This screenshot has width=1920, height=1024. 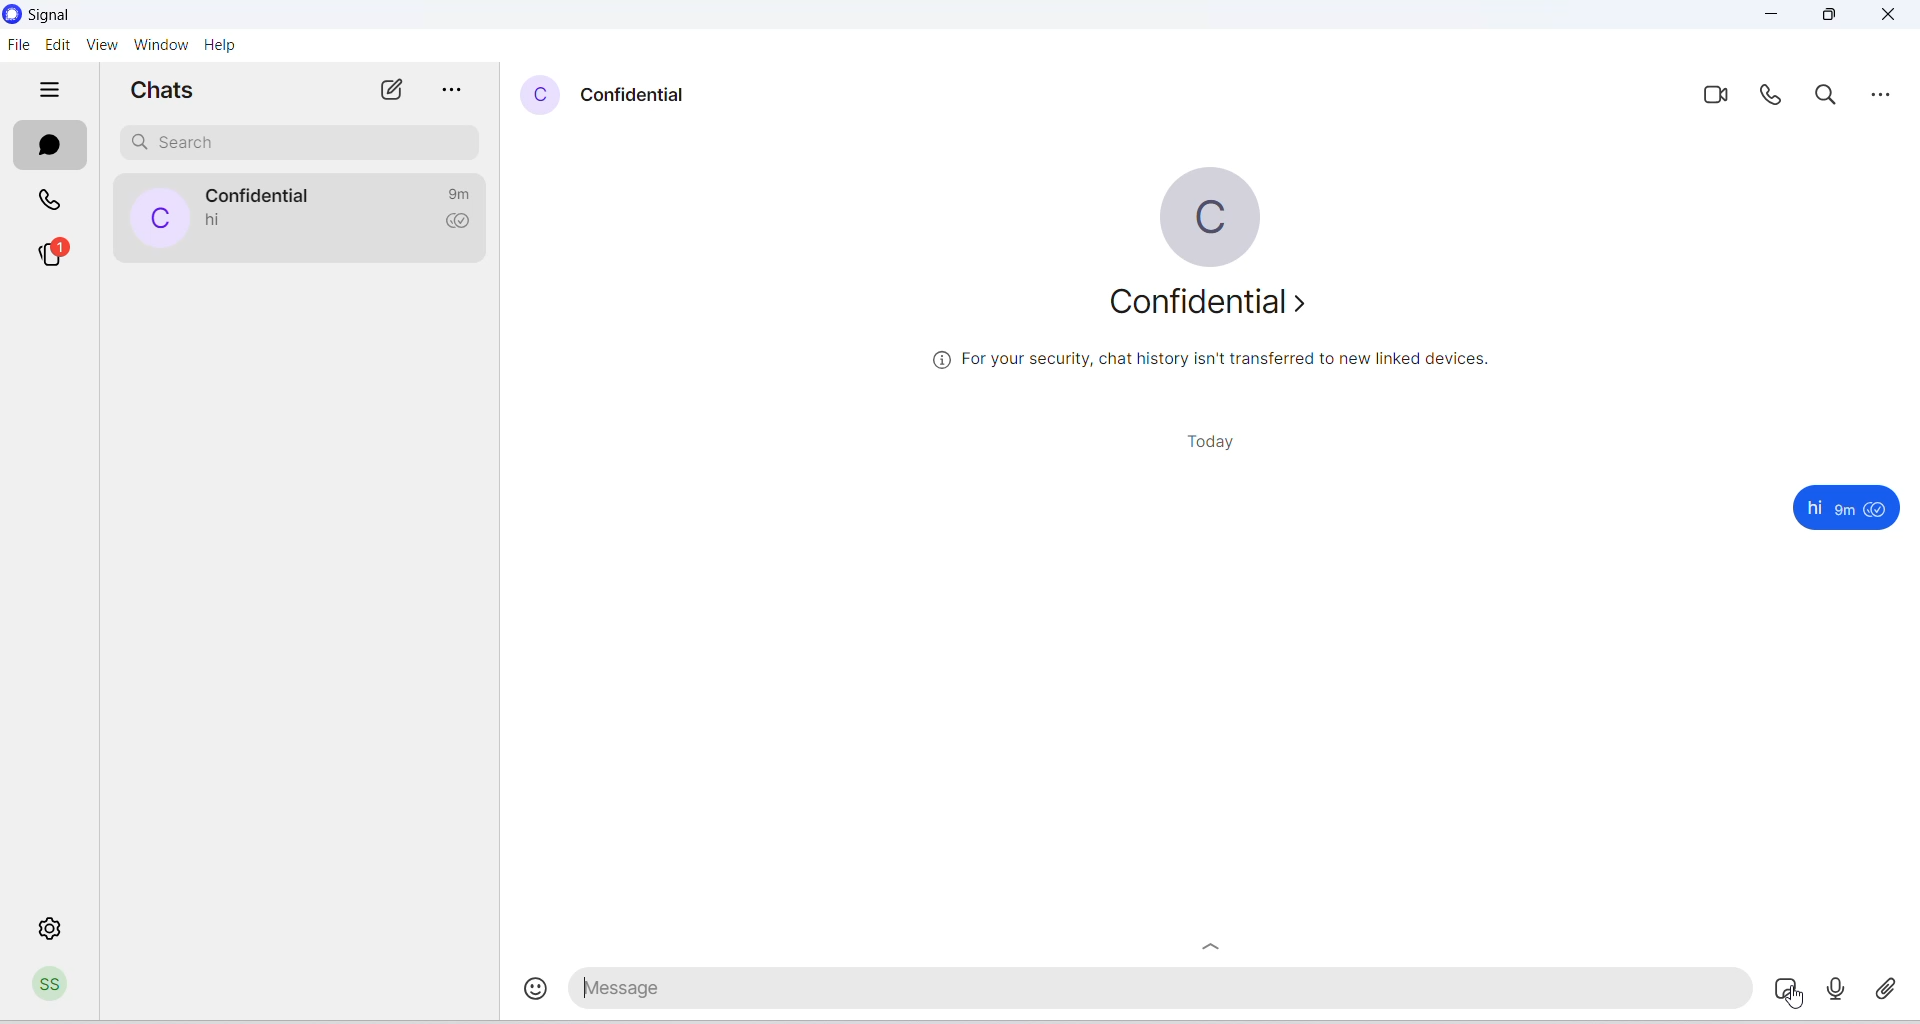 What do you see at coordinates (1213, 309) in the screenshot?
I see `about contact` at bounding box center [1213, 309].